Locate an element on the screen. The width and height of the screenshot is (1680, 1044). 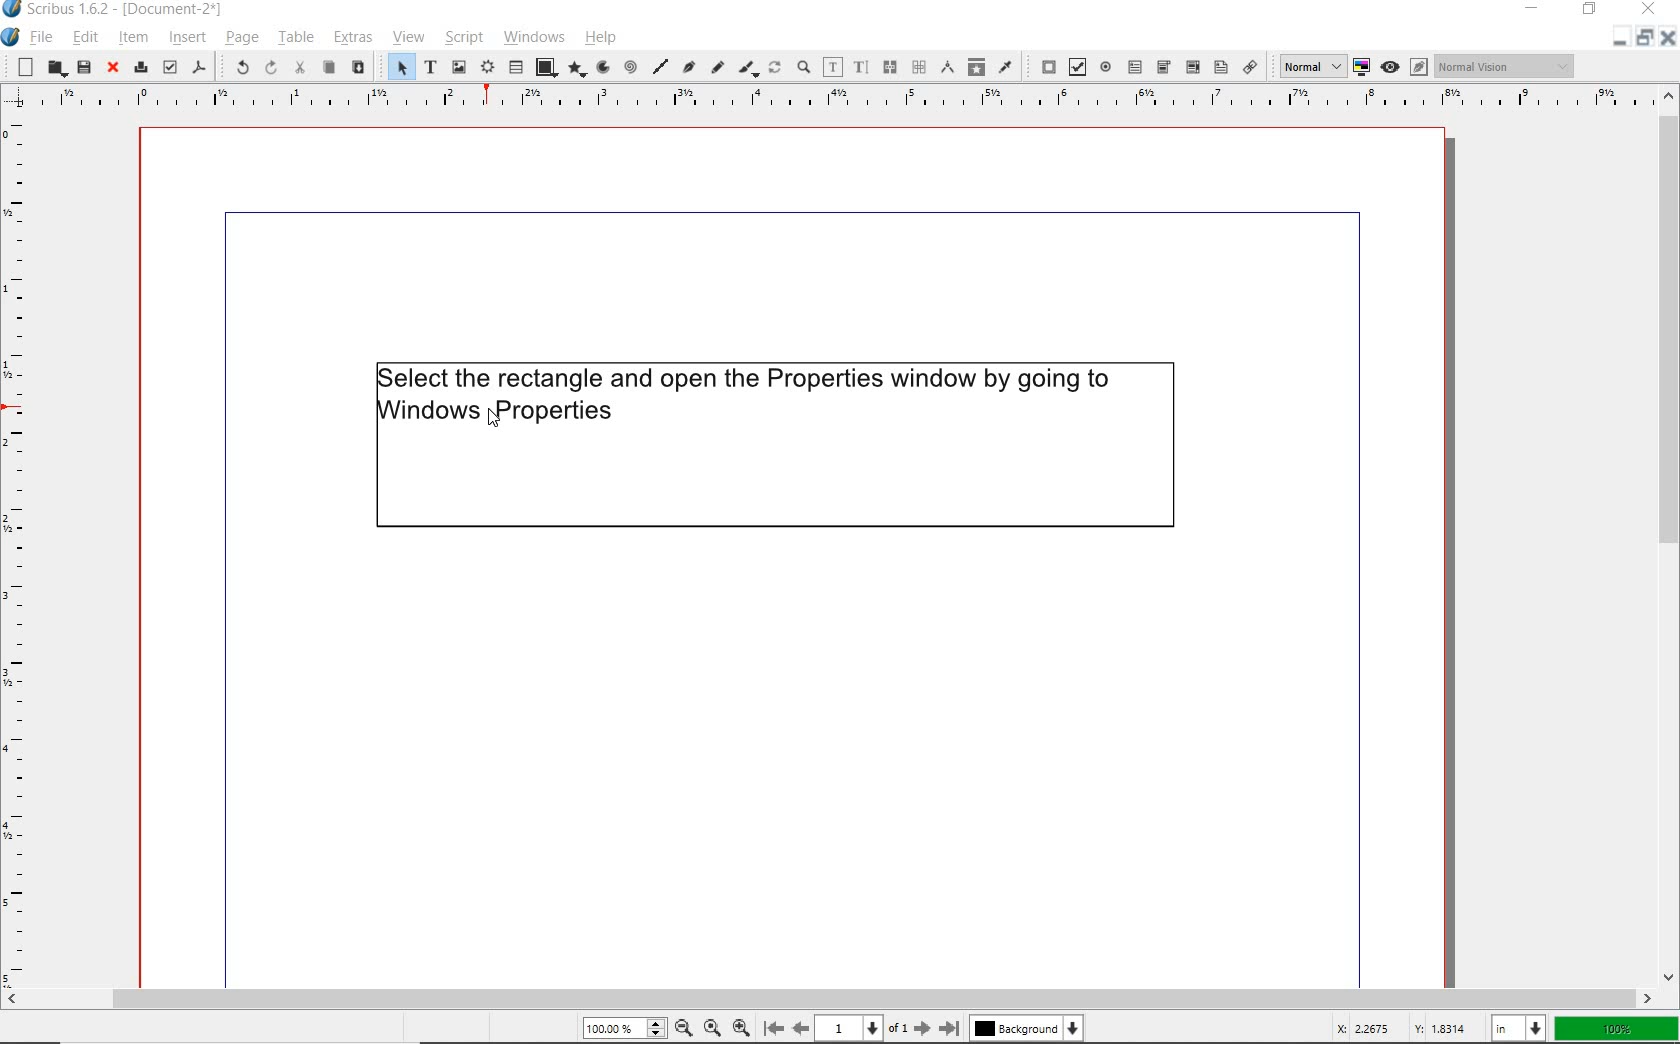
toggle color is located at coordinates (1360, 67).